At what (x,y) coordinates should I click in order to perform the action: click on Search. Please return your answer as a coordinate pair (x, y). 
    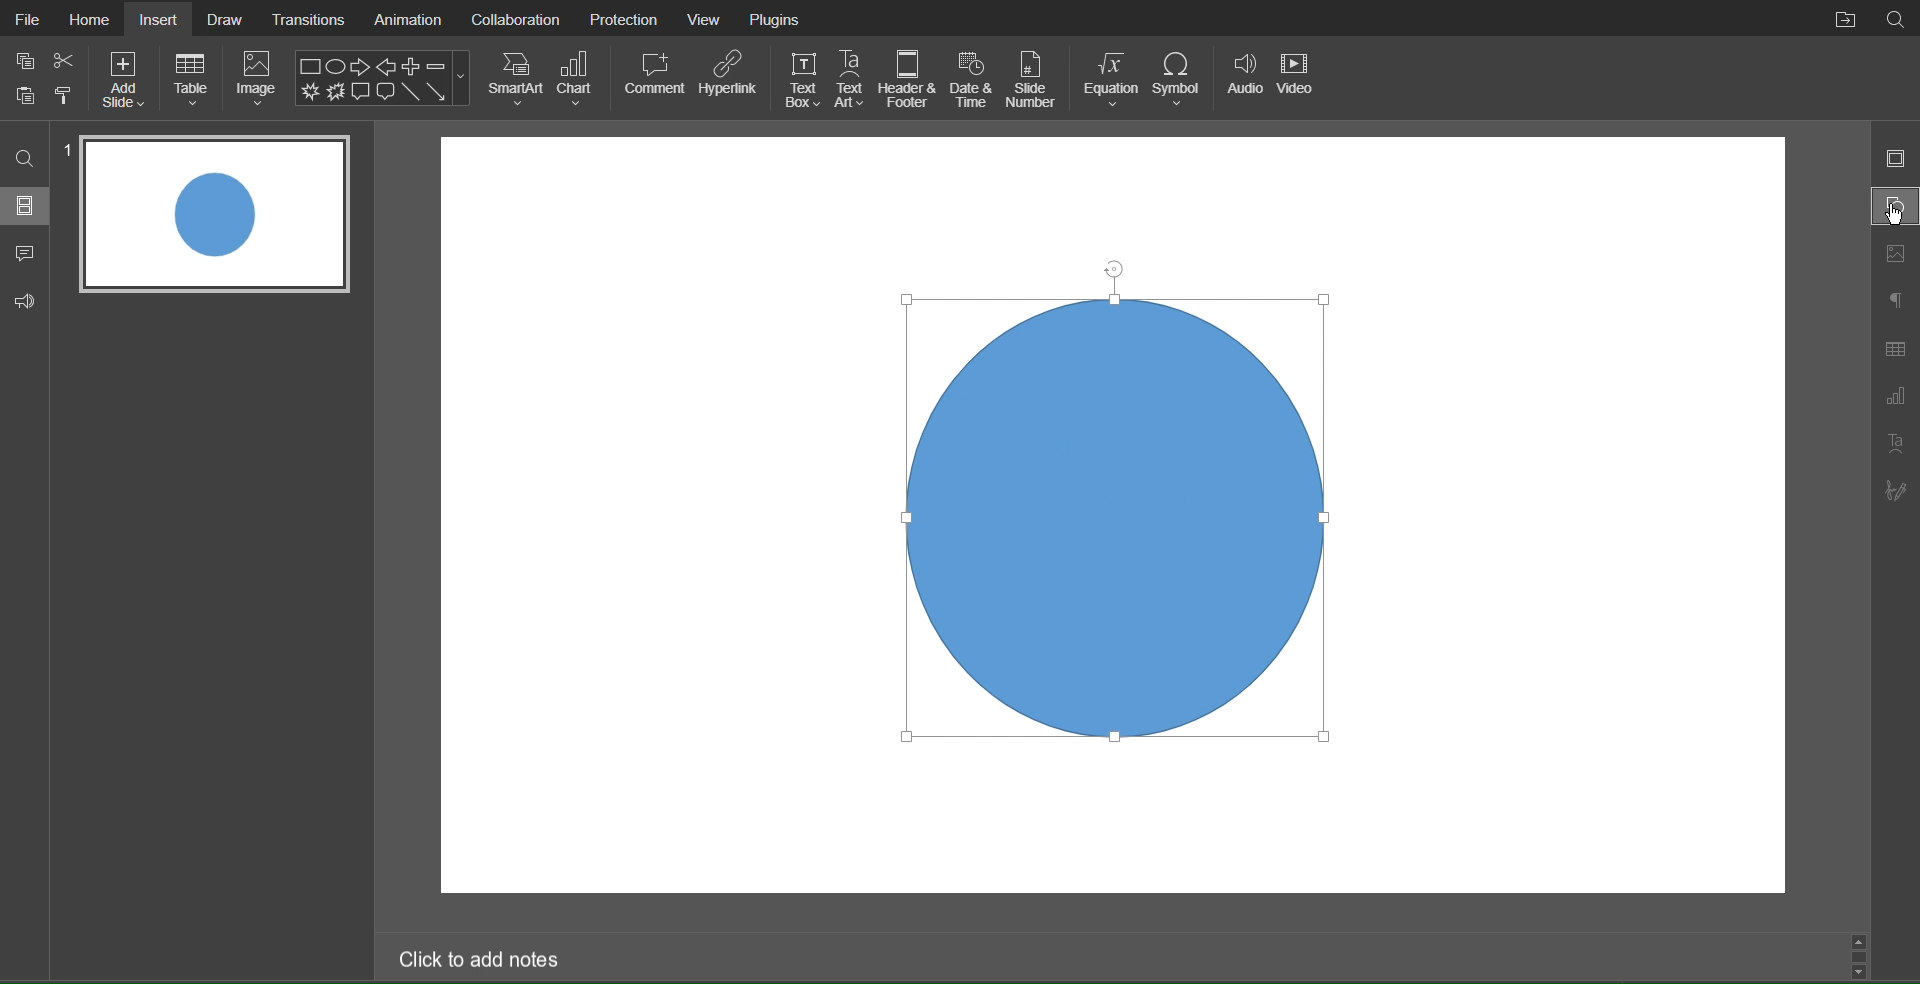
    Looking at the image, I should click on (25, 158).